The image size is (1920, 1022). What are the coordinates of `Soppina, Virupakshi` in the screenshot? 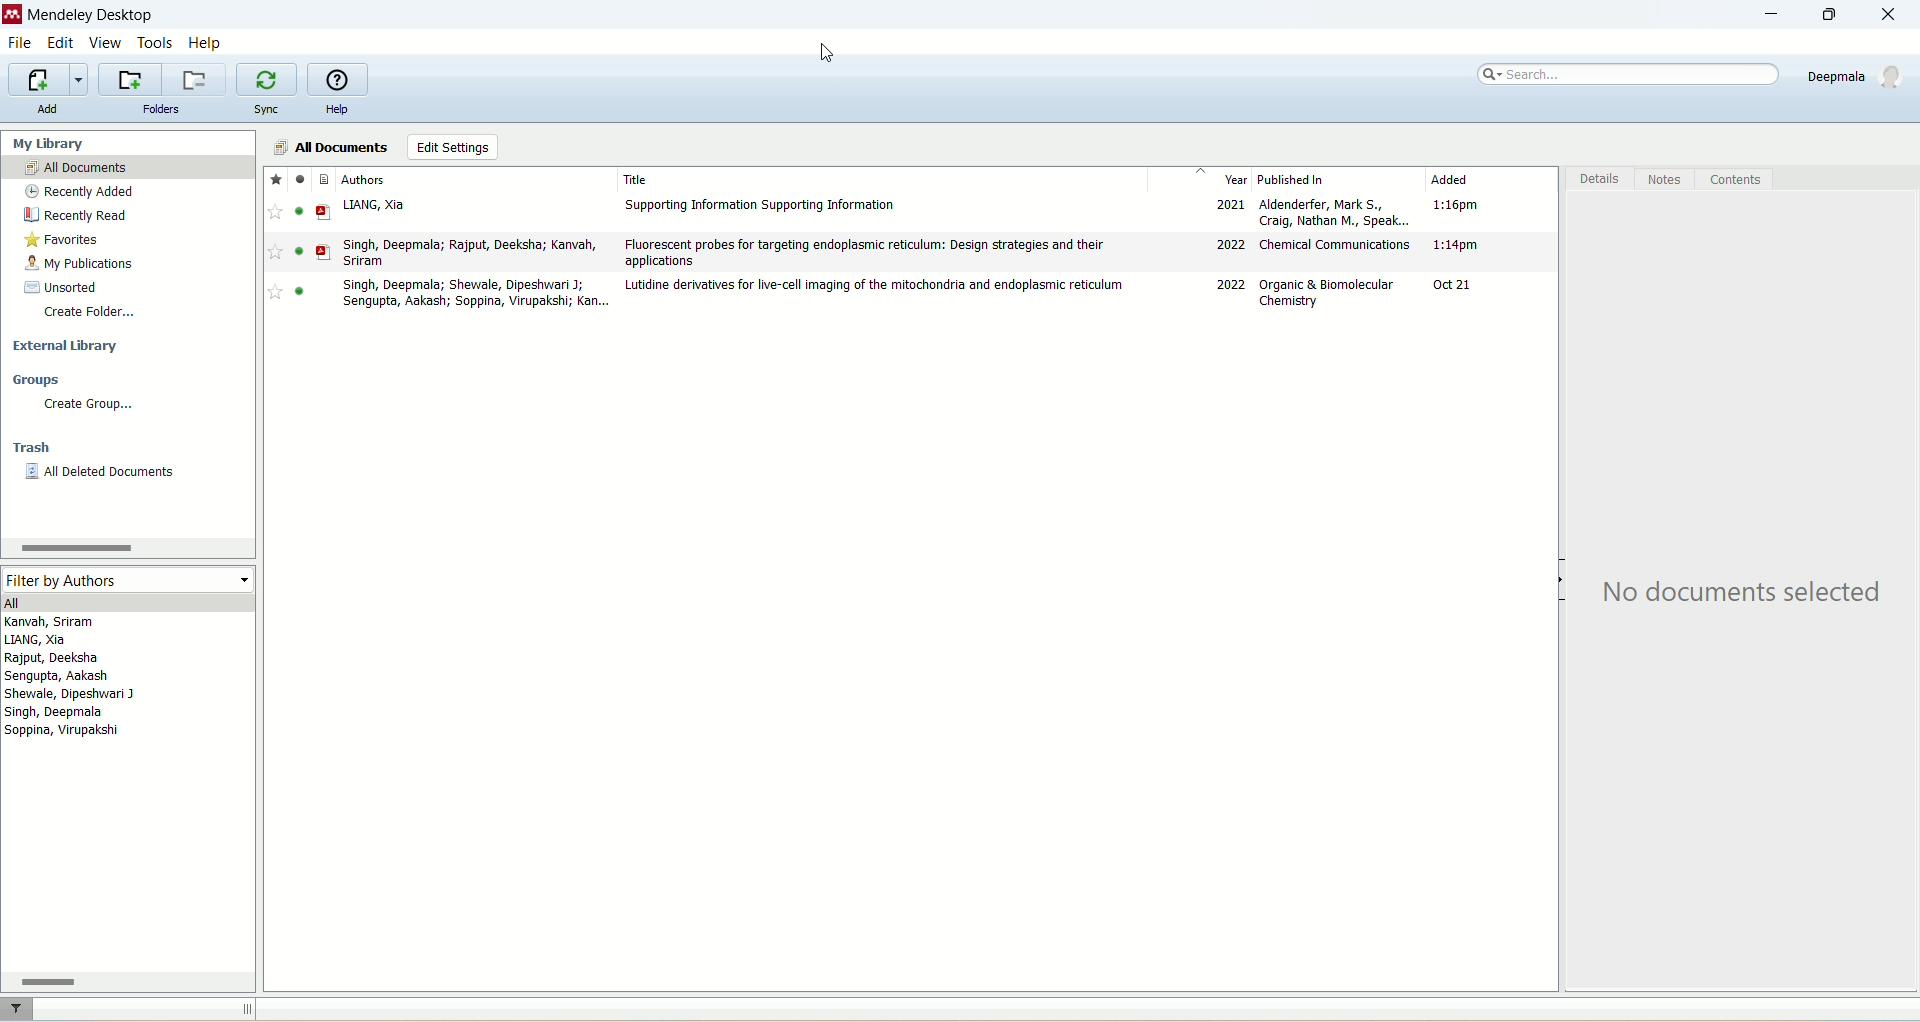 It's located at (61, 731).